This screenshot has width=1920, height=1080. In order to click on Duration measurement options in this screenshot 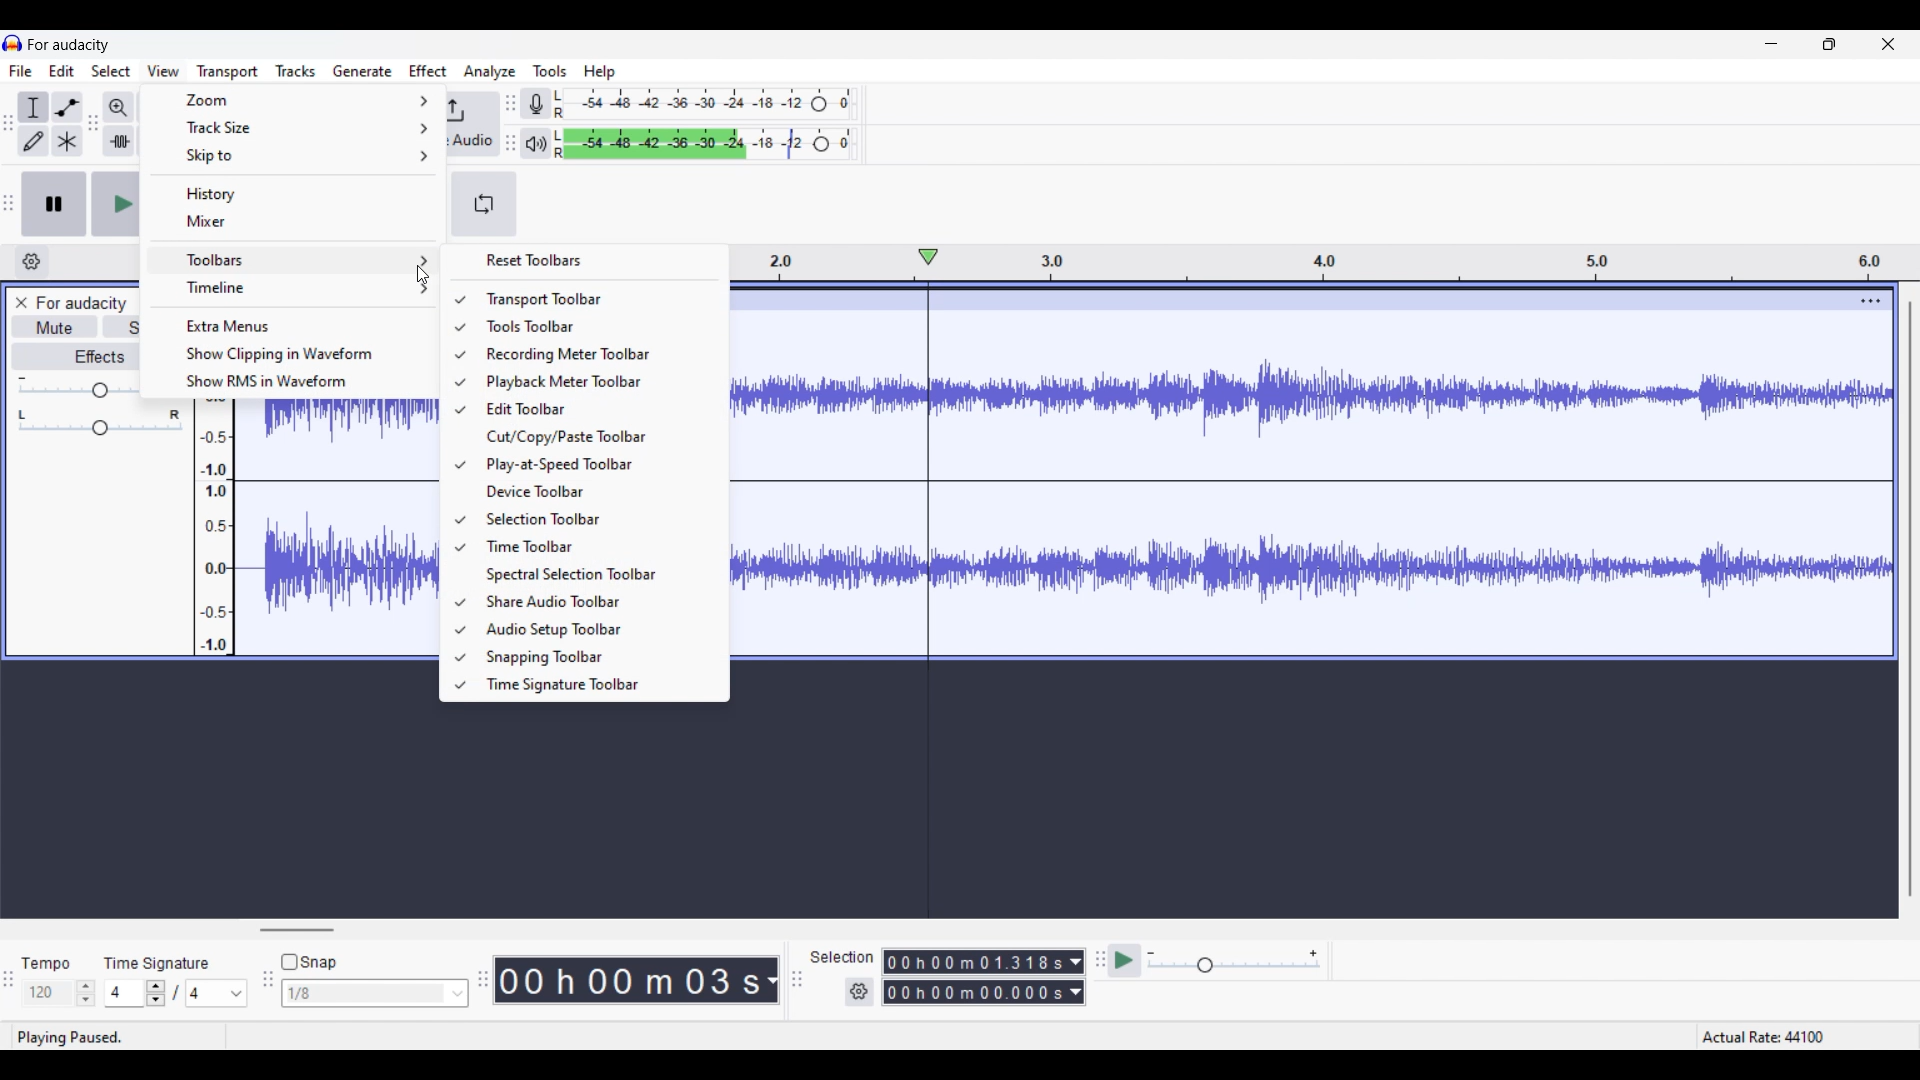, I will do `click(771, 980)`.